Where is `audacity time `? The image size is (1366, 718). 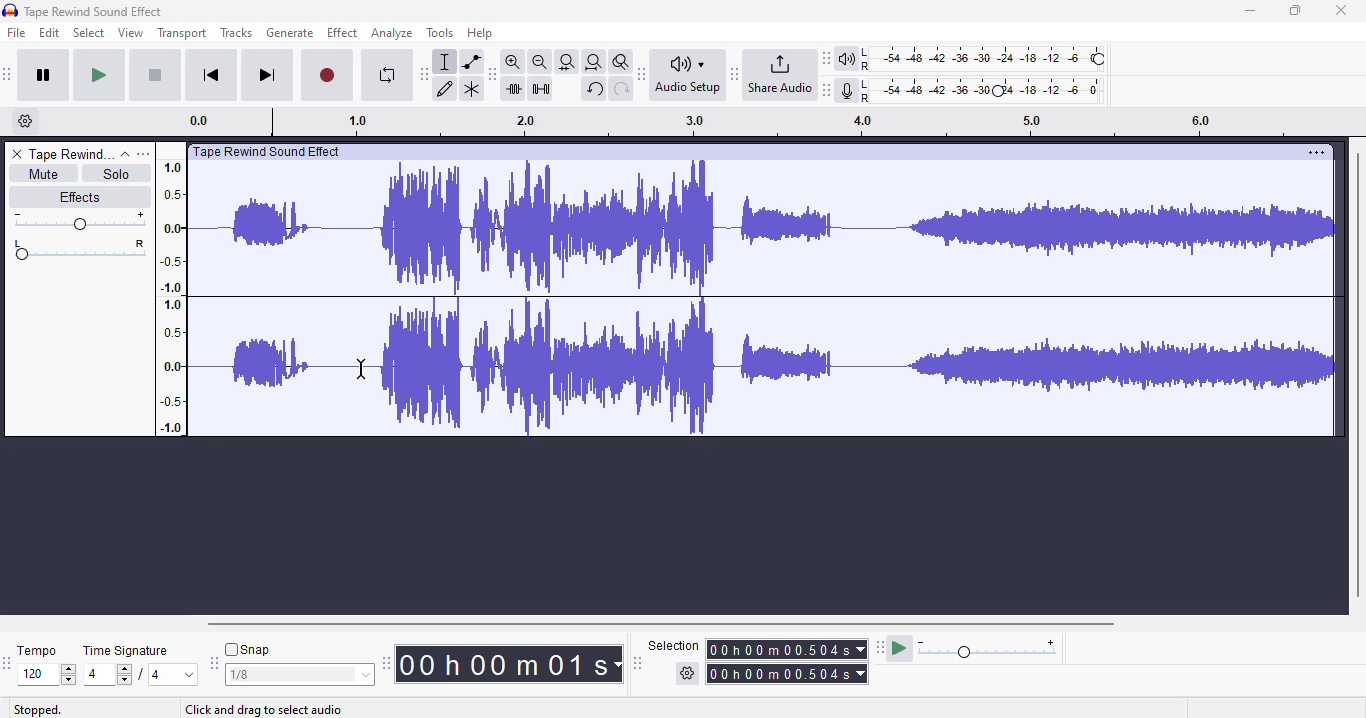 audacity time  is located at coordinates (508, 665).